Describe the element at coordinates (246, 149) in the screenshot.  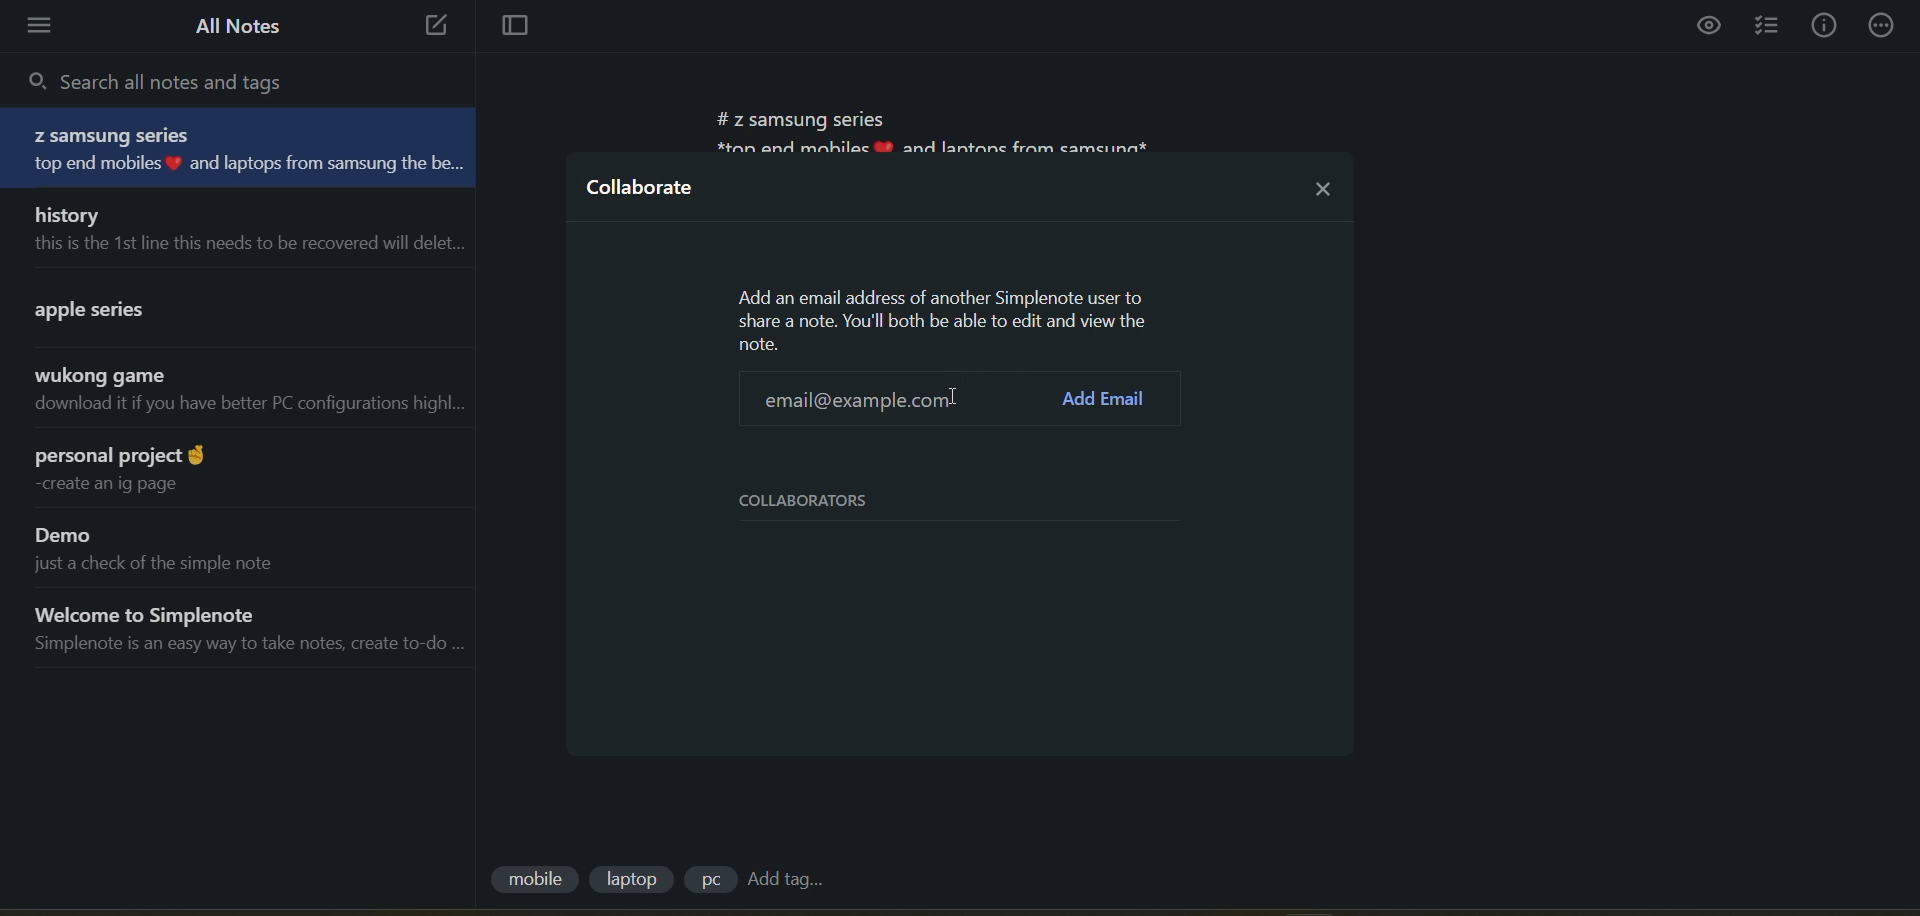
I see `note title and preview` at that location.